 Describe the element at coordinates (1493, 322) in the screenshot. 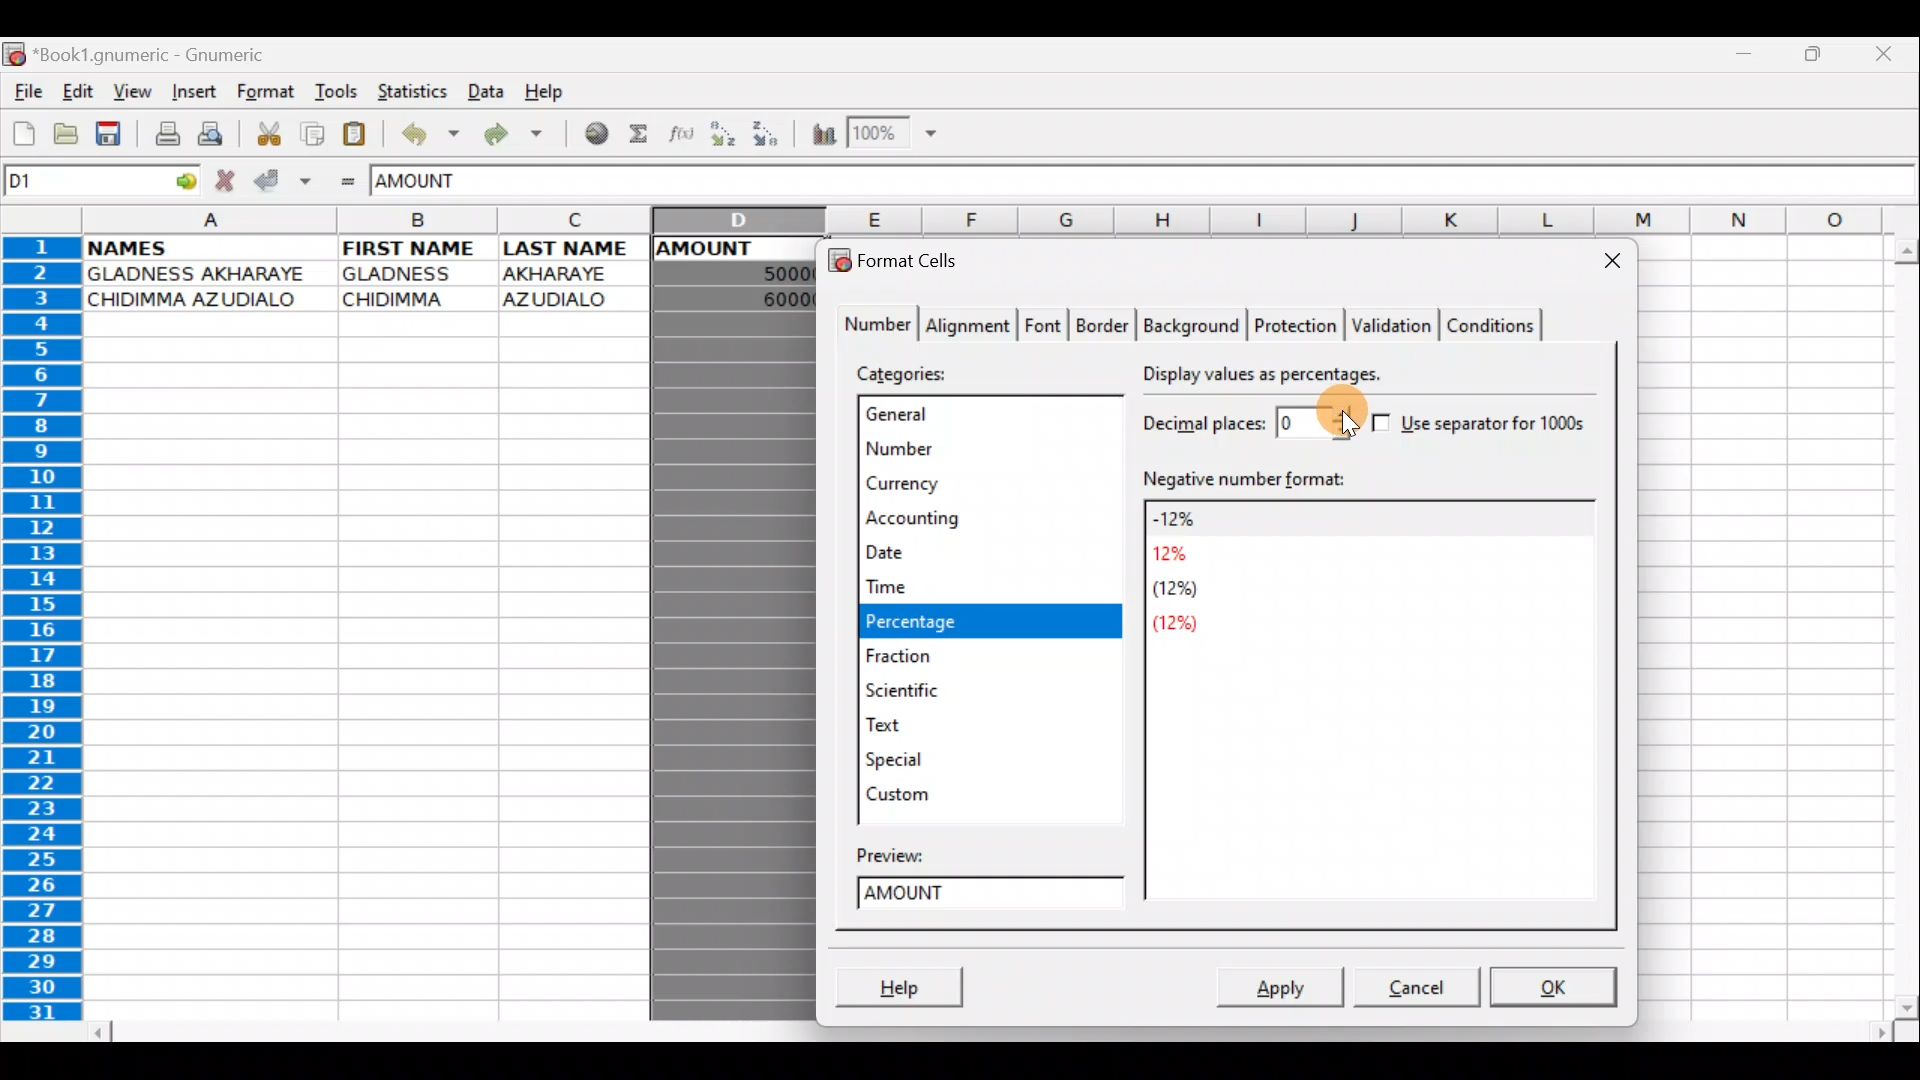

I see `Conditions` at that location.